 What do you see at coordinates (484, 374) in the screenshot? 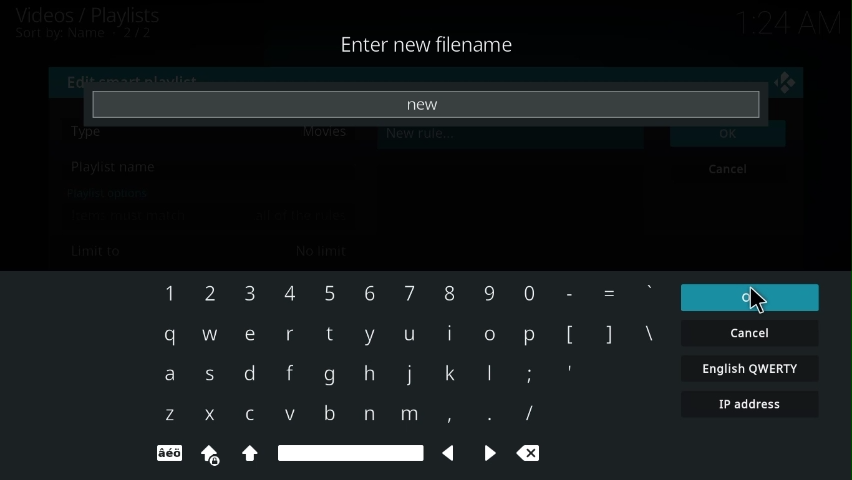
I see `l` at bounding box center [484, 374].